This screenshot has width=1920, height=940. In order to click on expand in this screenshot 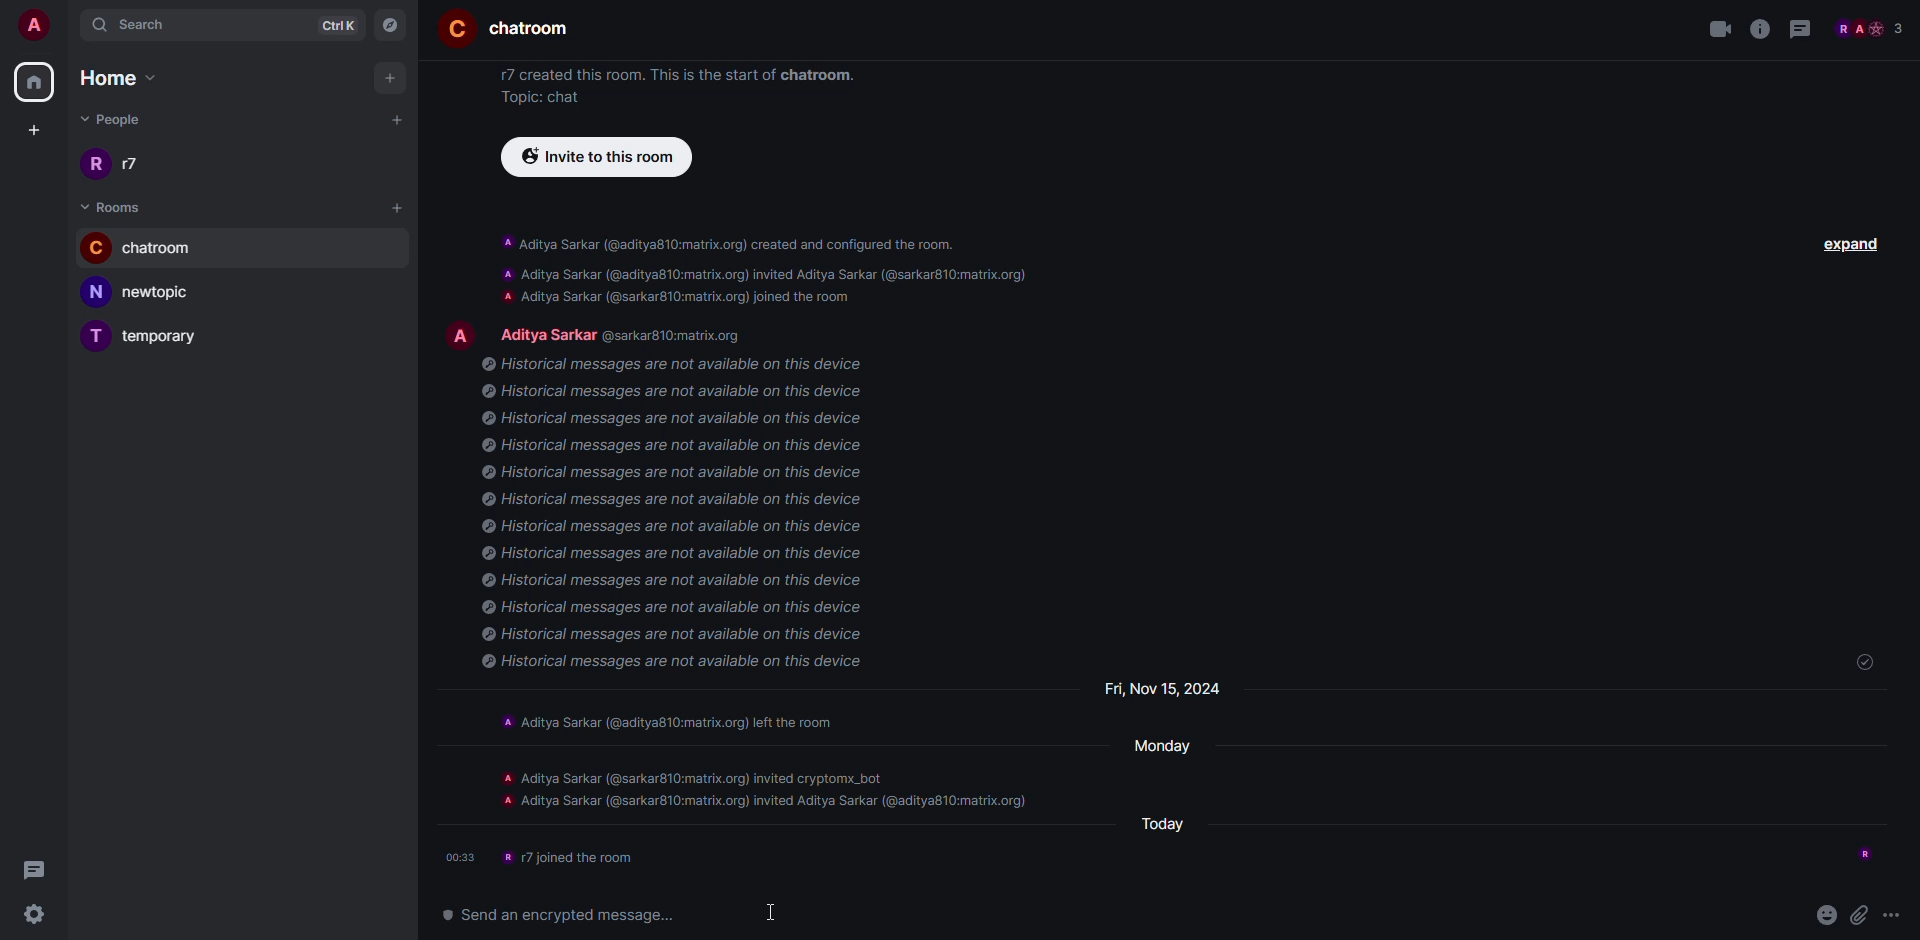, I will do `click(1849, 246)`.